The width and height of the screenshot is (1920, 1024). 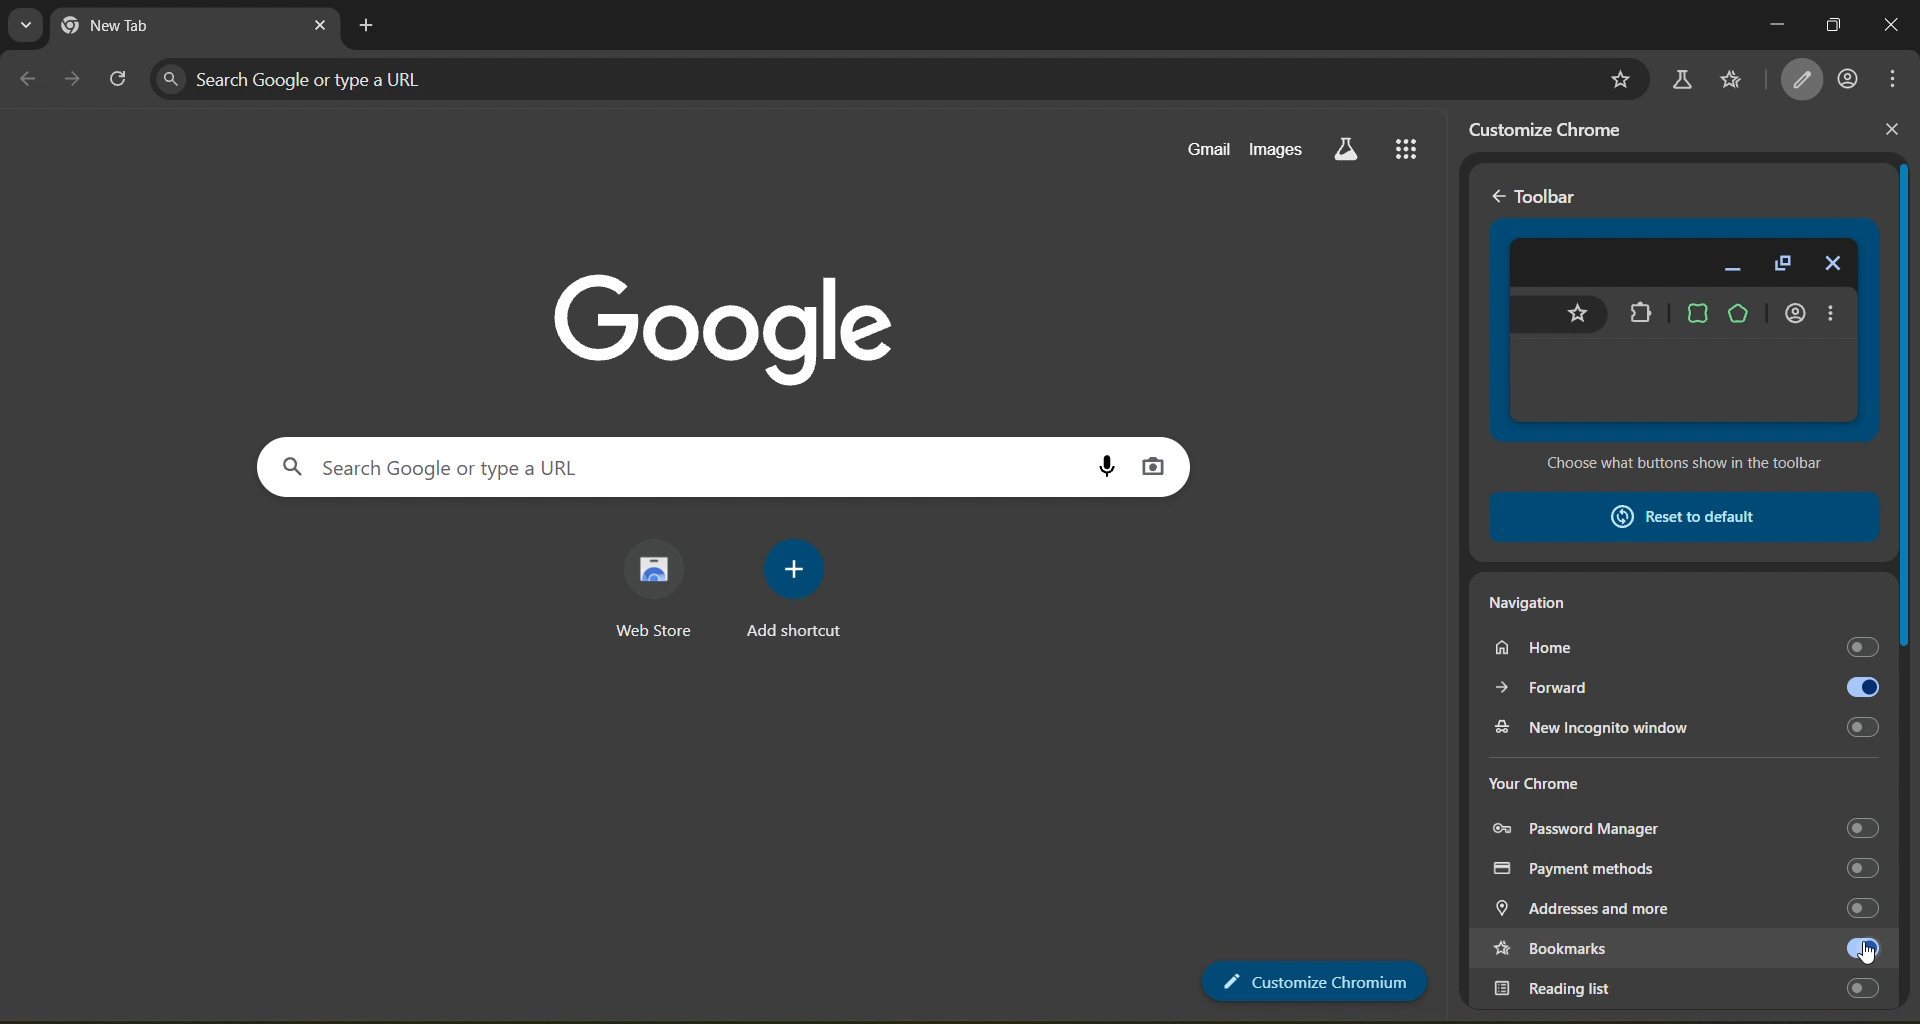 I want to click on customize chrome, so click(x=1559, y=129).